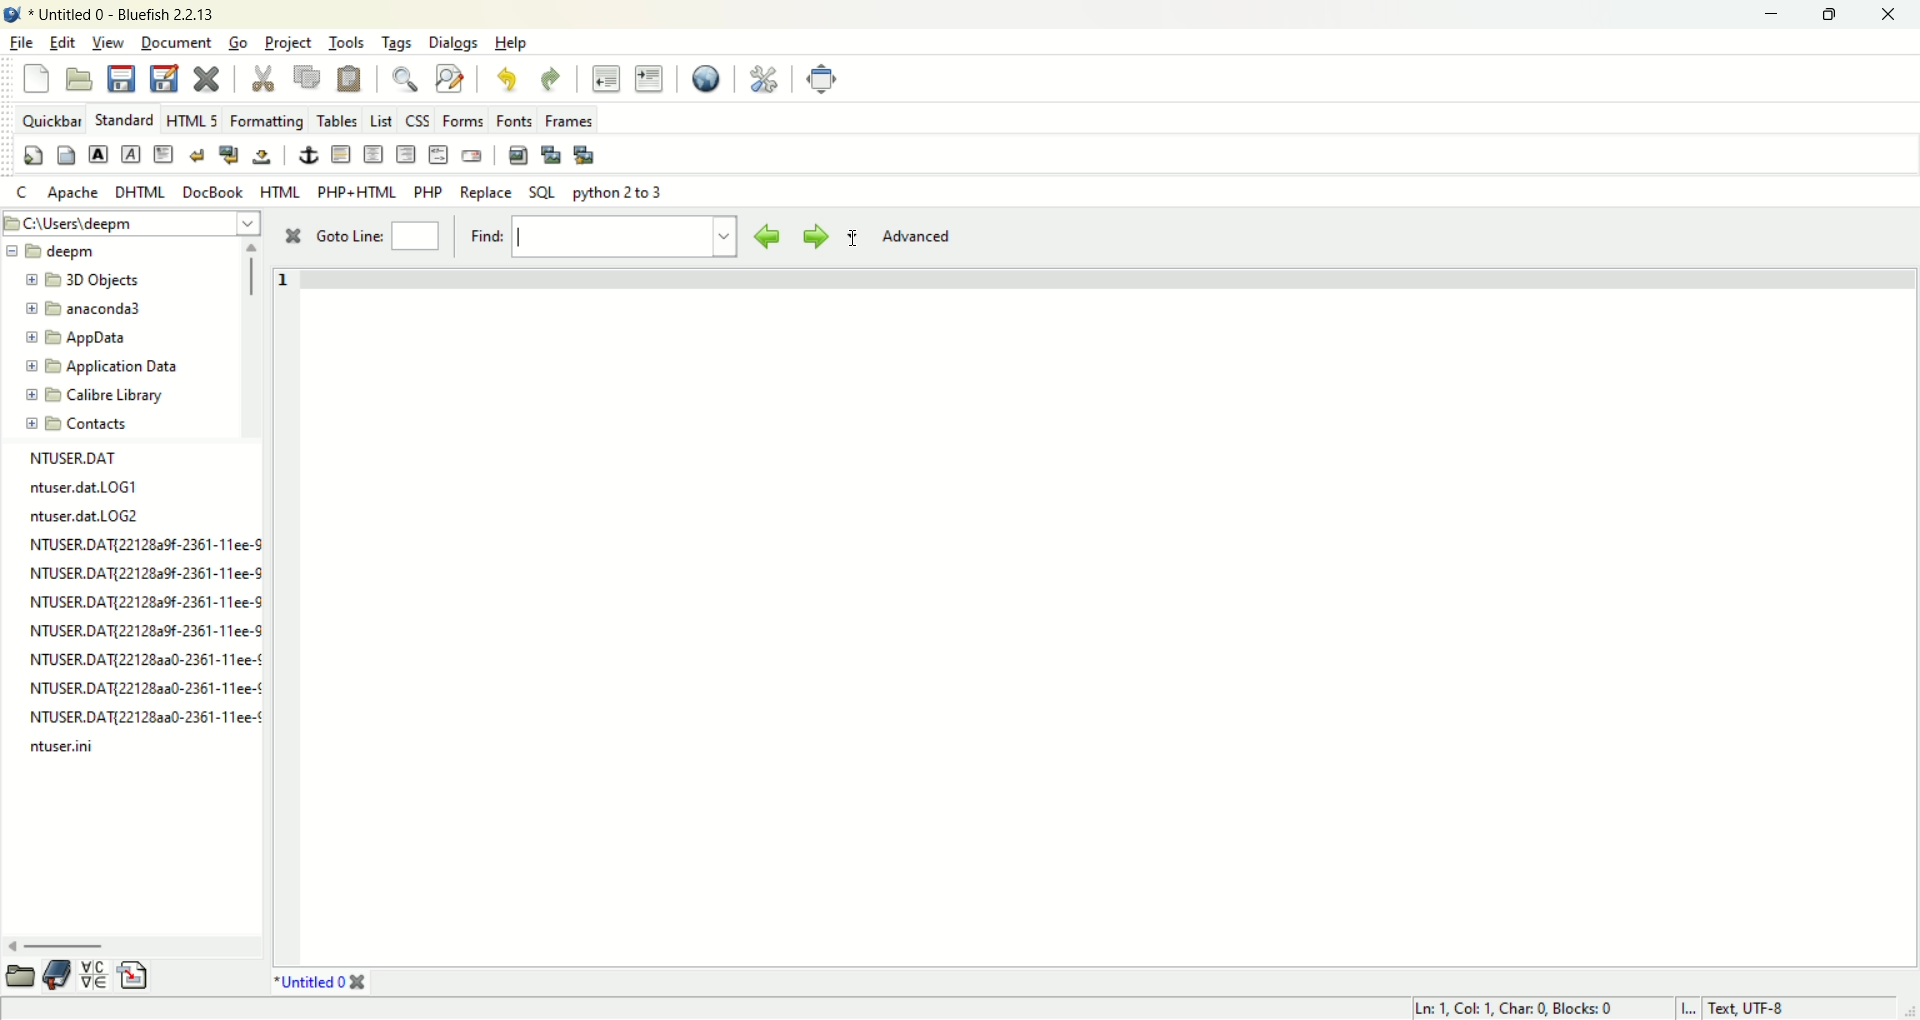 The image size is (1920, 1020). Describe the element at coordinates (22, 192) in the screenshot. I see `C` at that location.